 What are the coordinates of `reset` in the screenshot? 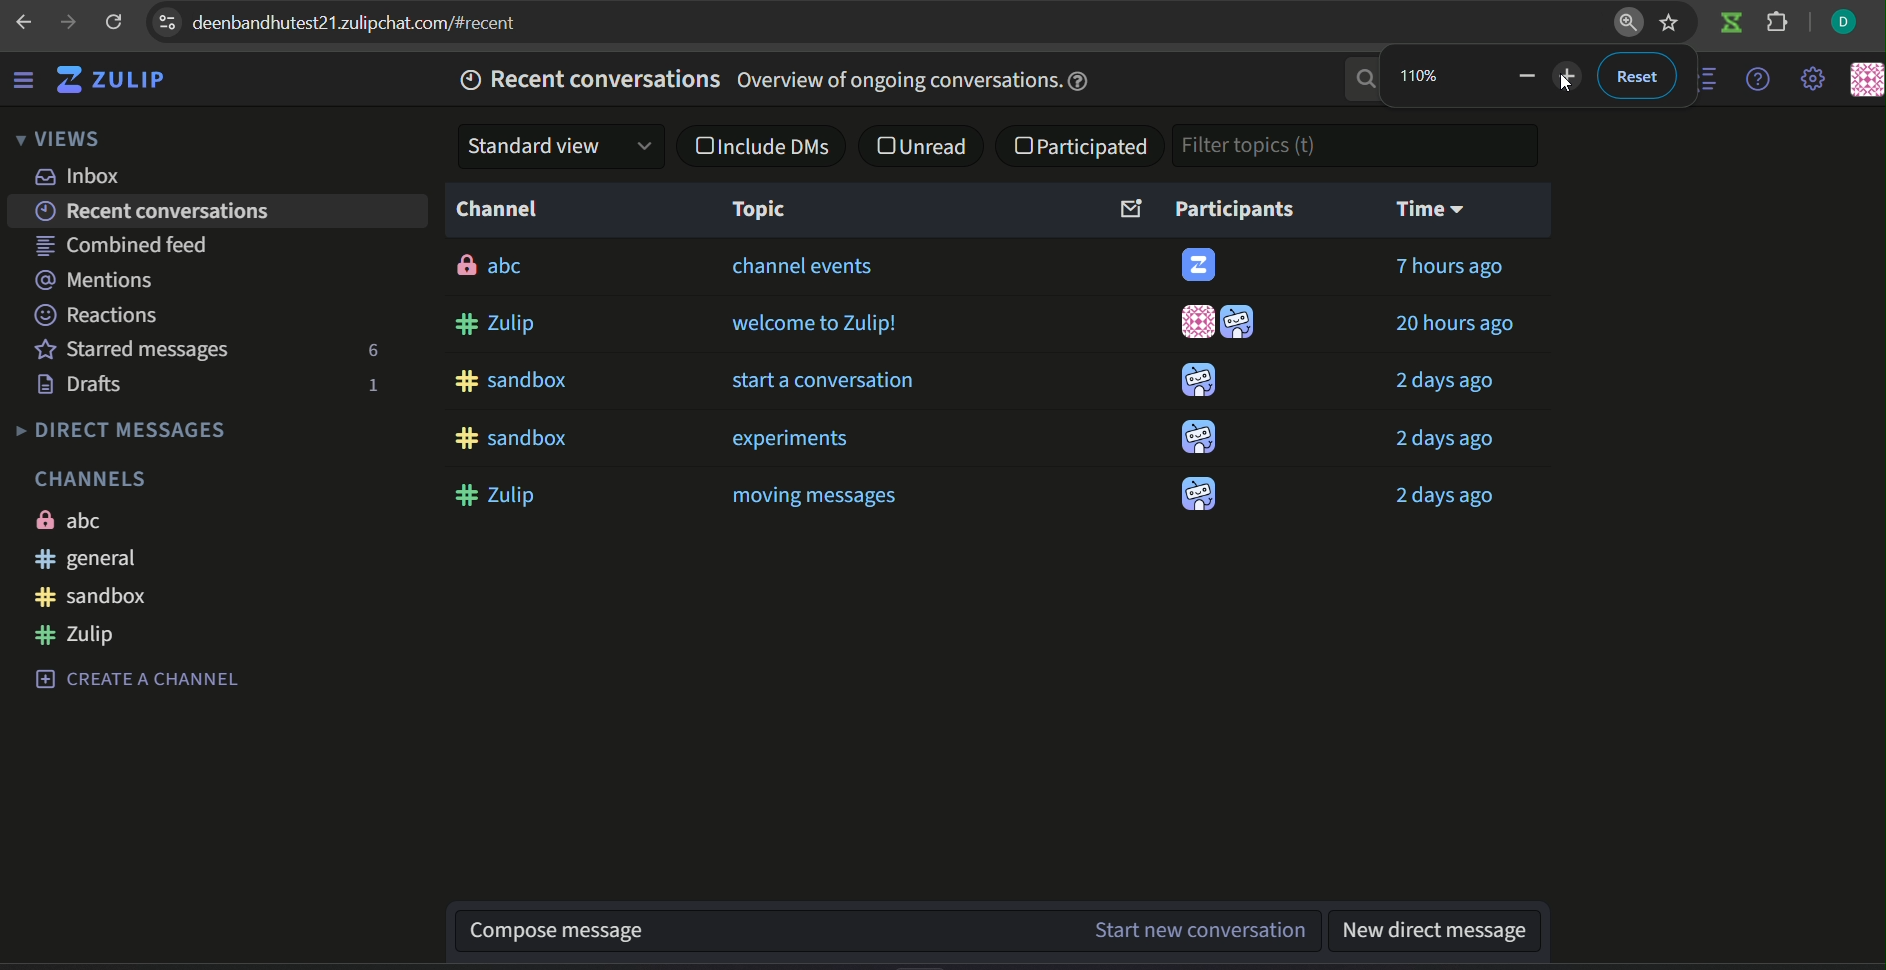 It's located at (1636, 75).